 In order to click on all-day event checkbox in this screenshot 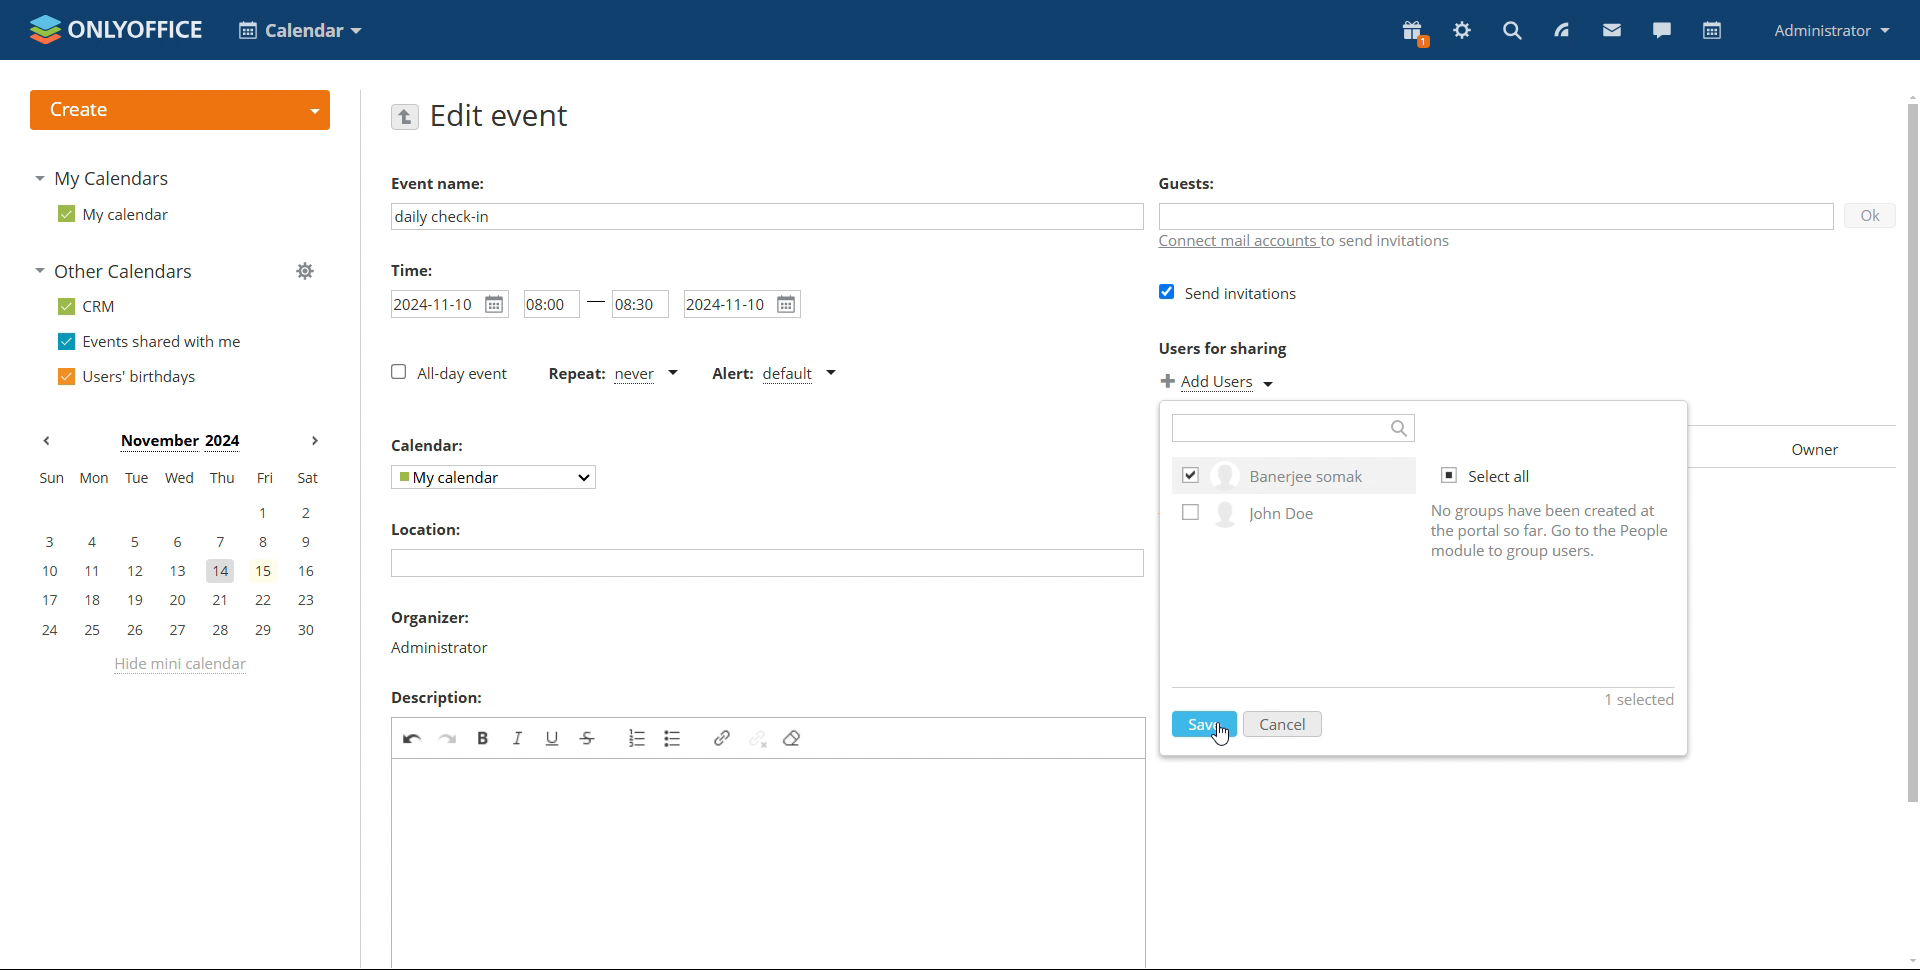, I will do `click(449, 373)`.